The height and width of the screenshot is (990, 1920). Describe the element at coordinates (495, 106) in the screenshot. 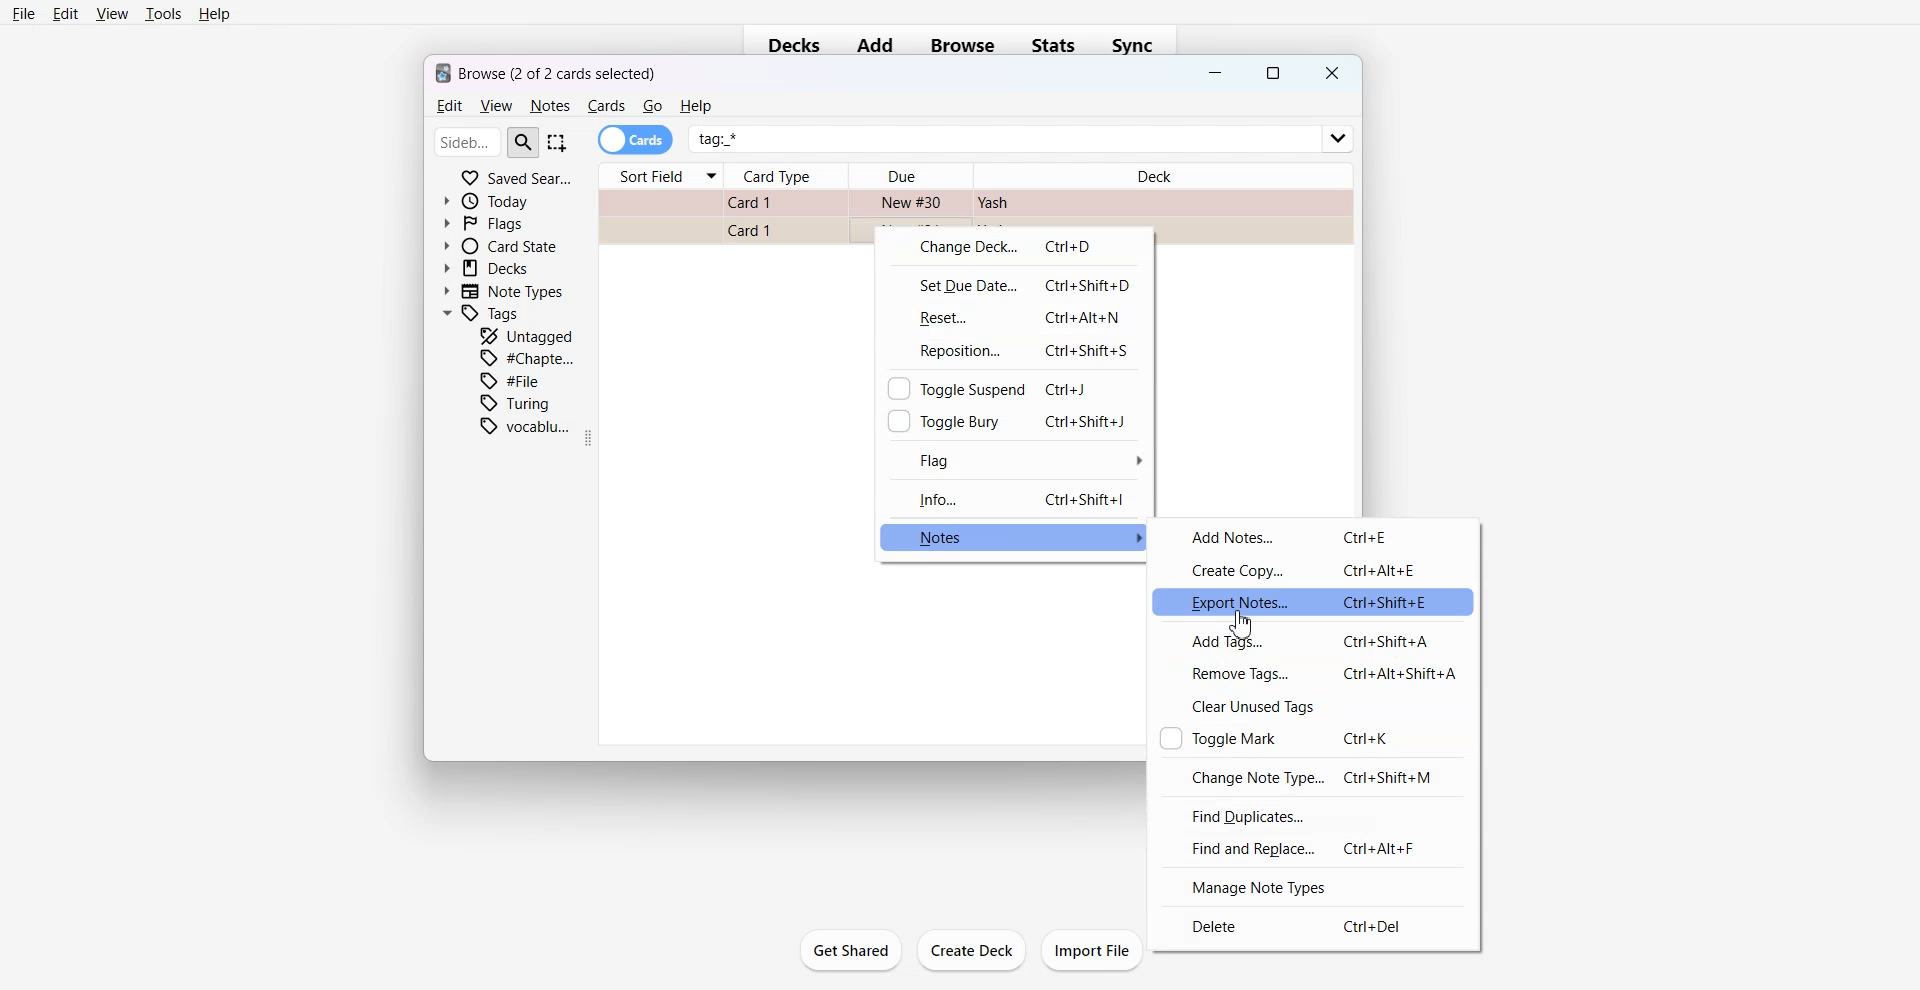

I see `View` at that location.